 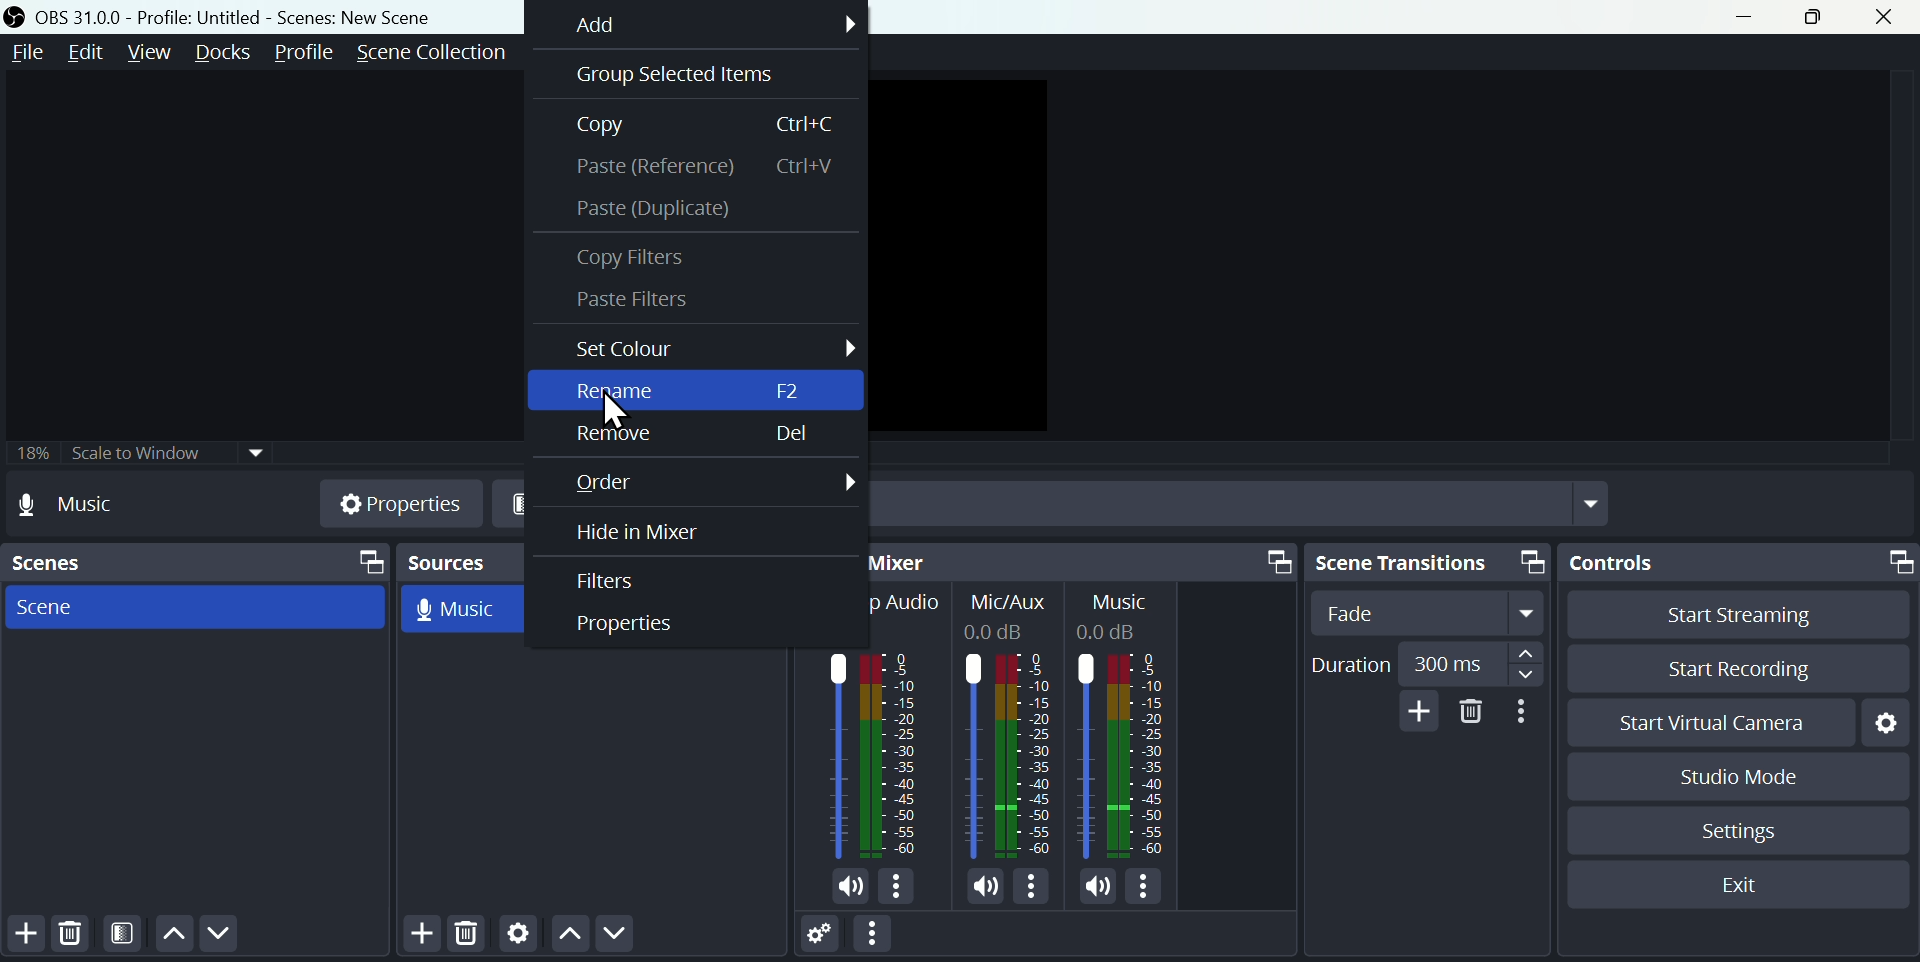 I want to click on More options, so click(x=877, y=934).